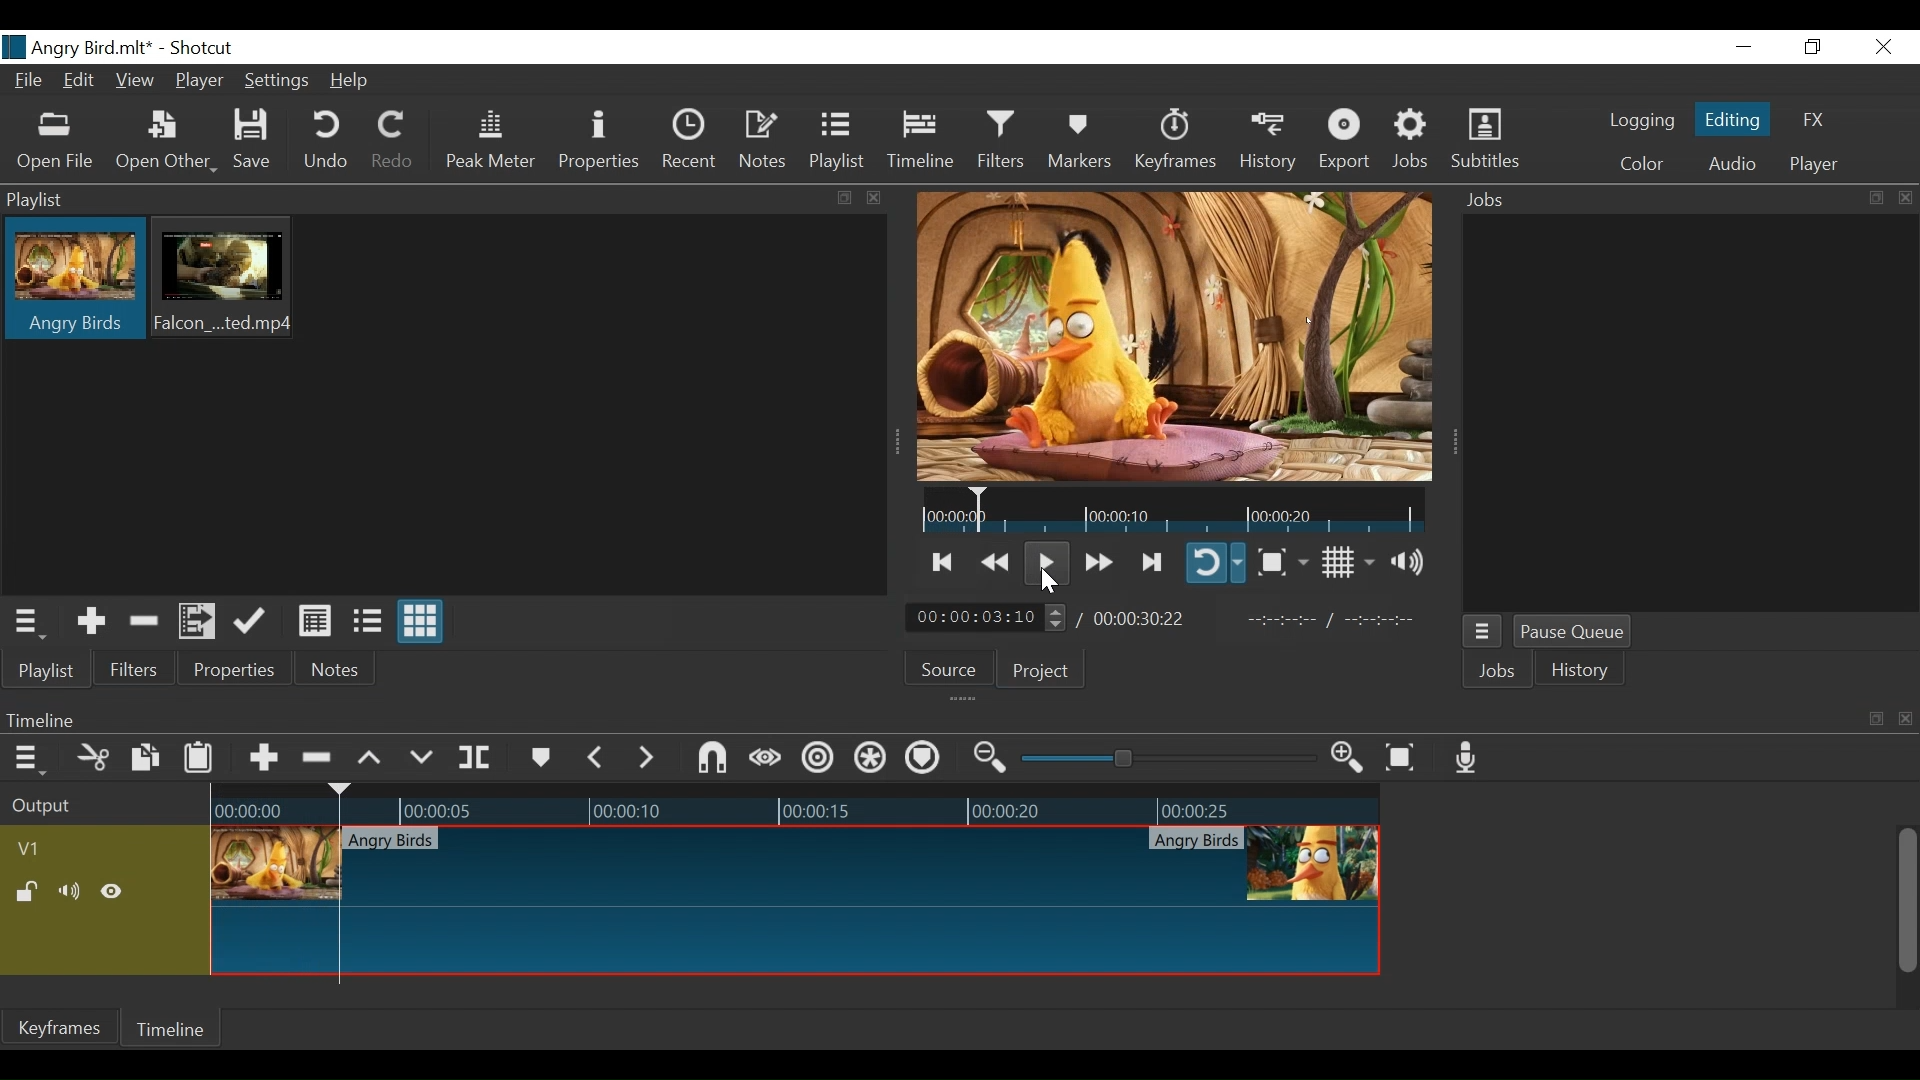  Describe the element at coordinates (1910, 900) in the screenshot. I see `Vertical Scroll bar` at that location.